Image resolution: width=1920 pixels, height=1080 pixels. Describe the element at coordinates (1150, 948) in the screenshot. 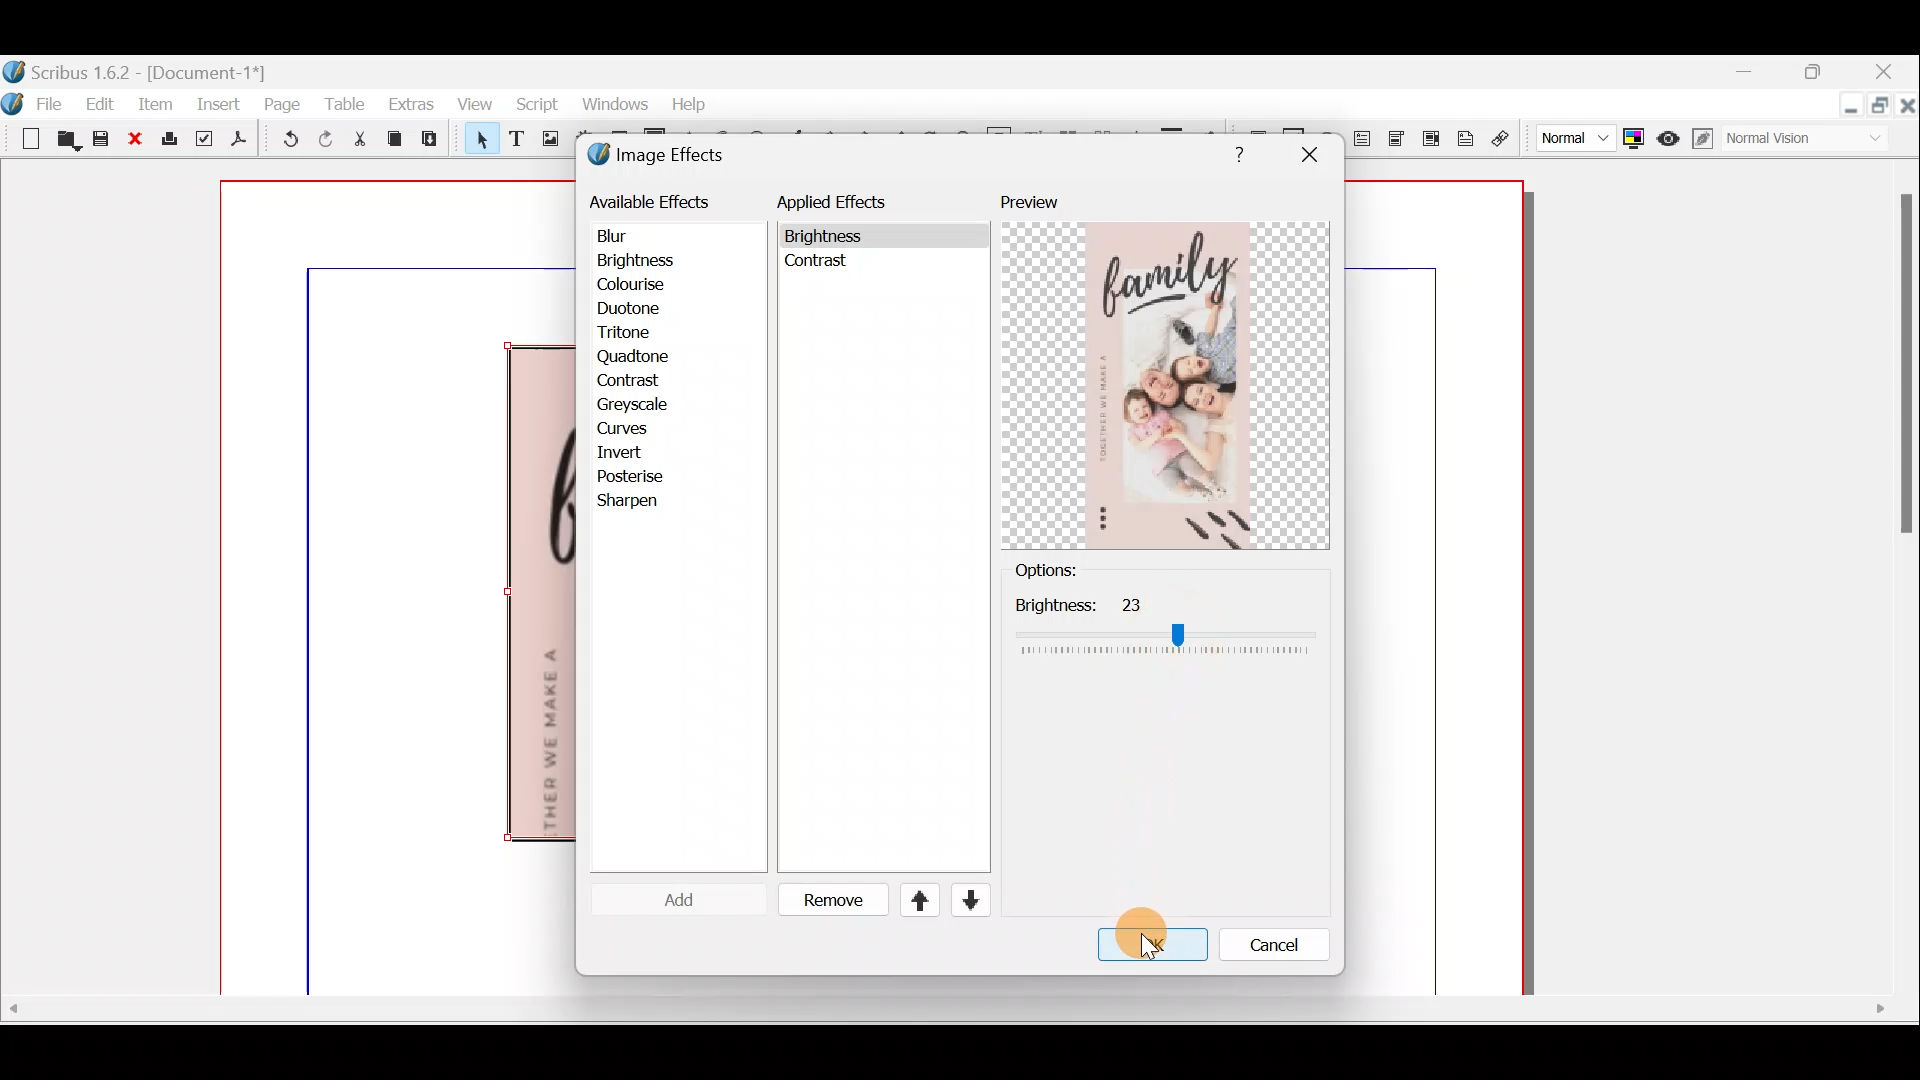

I see `` at that location.